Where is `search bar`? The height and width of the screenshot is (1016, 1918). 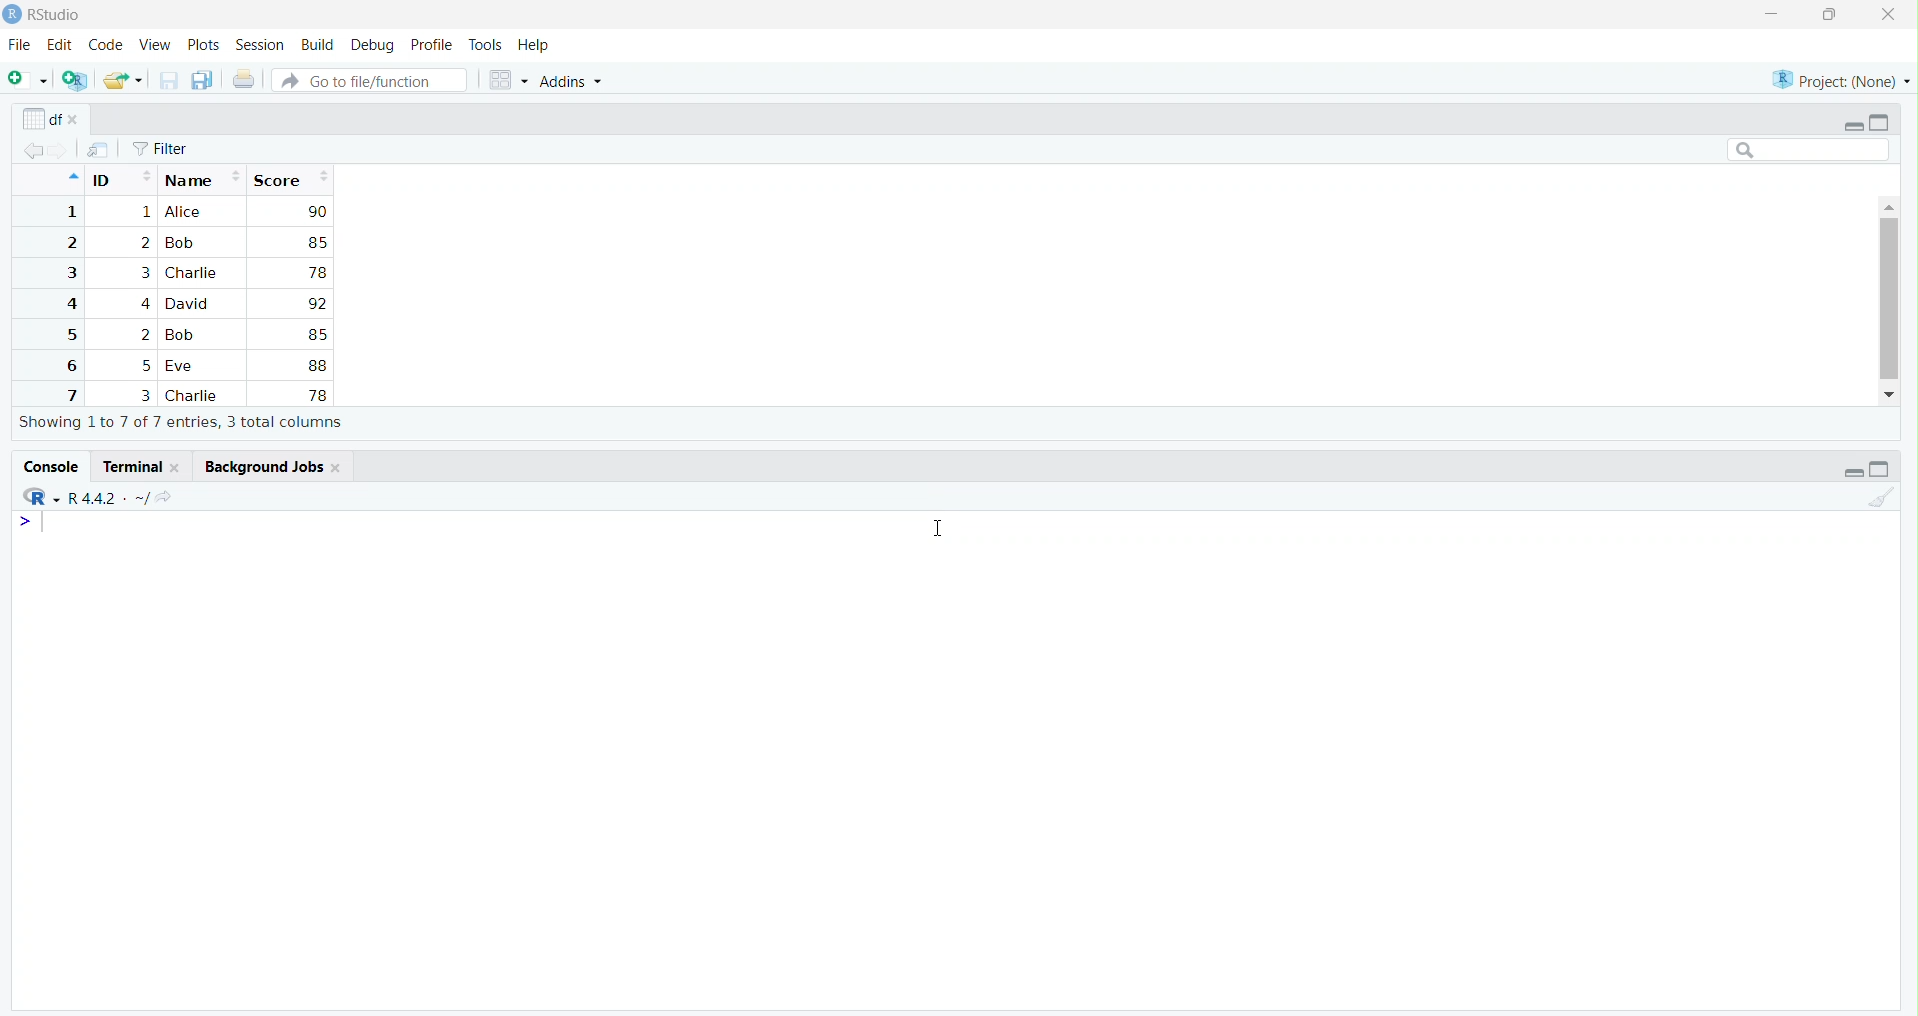 search bar is located at coordinates (1809, 149).